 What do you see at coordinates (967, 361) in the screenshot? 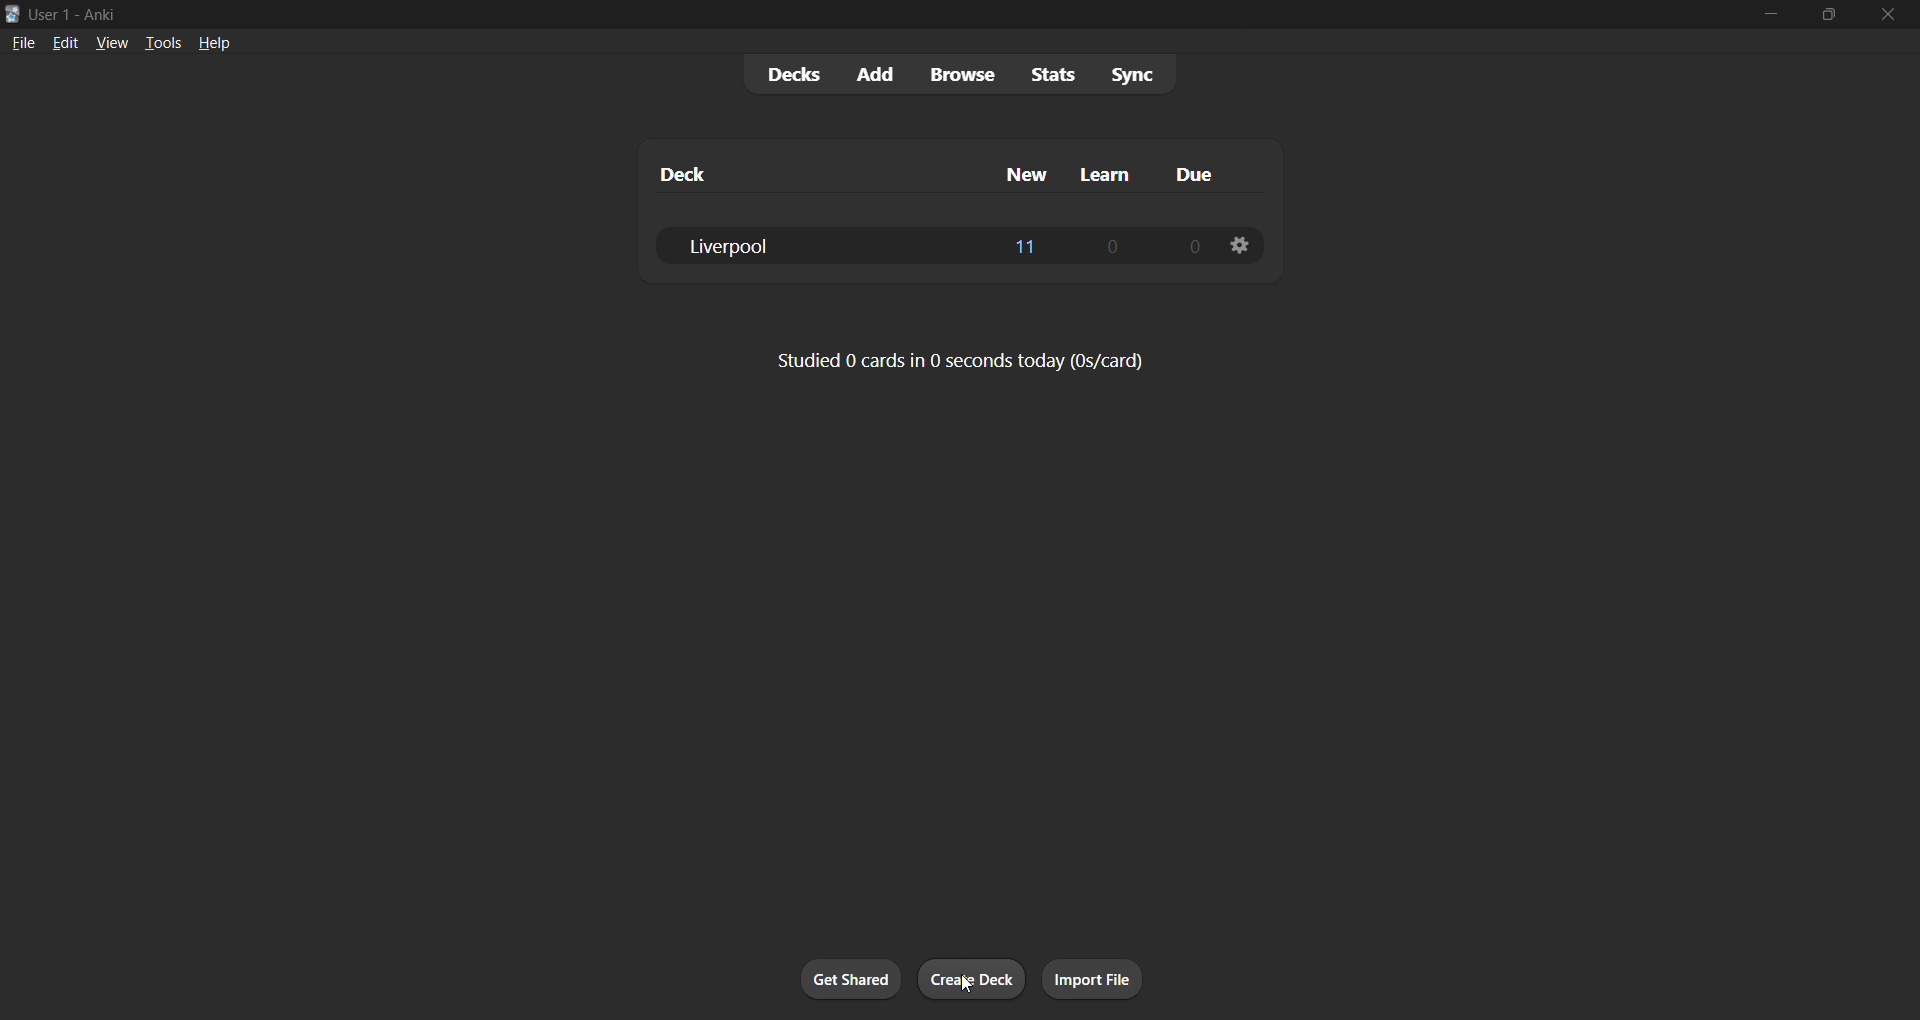
I see `card stats` at bounding box center [967, 361].